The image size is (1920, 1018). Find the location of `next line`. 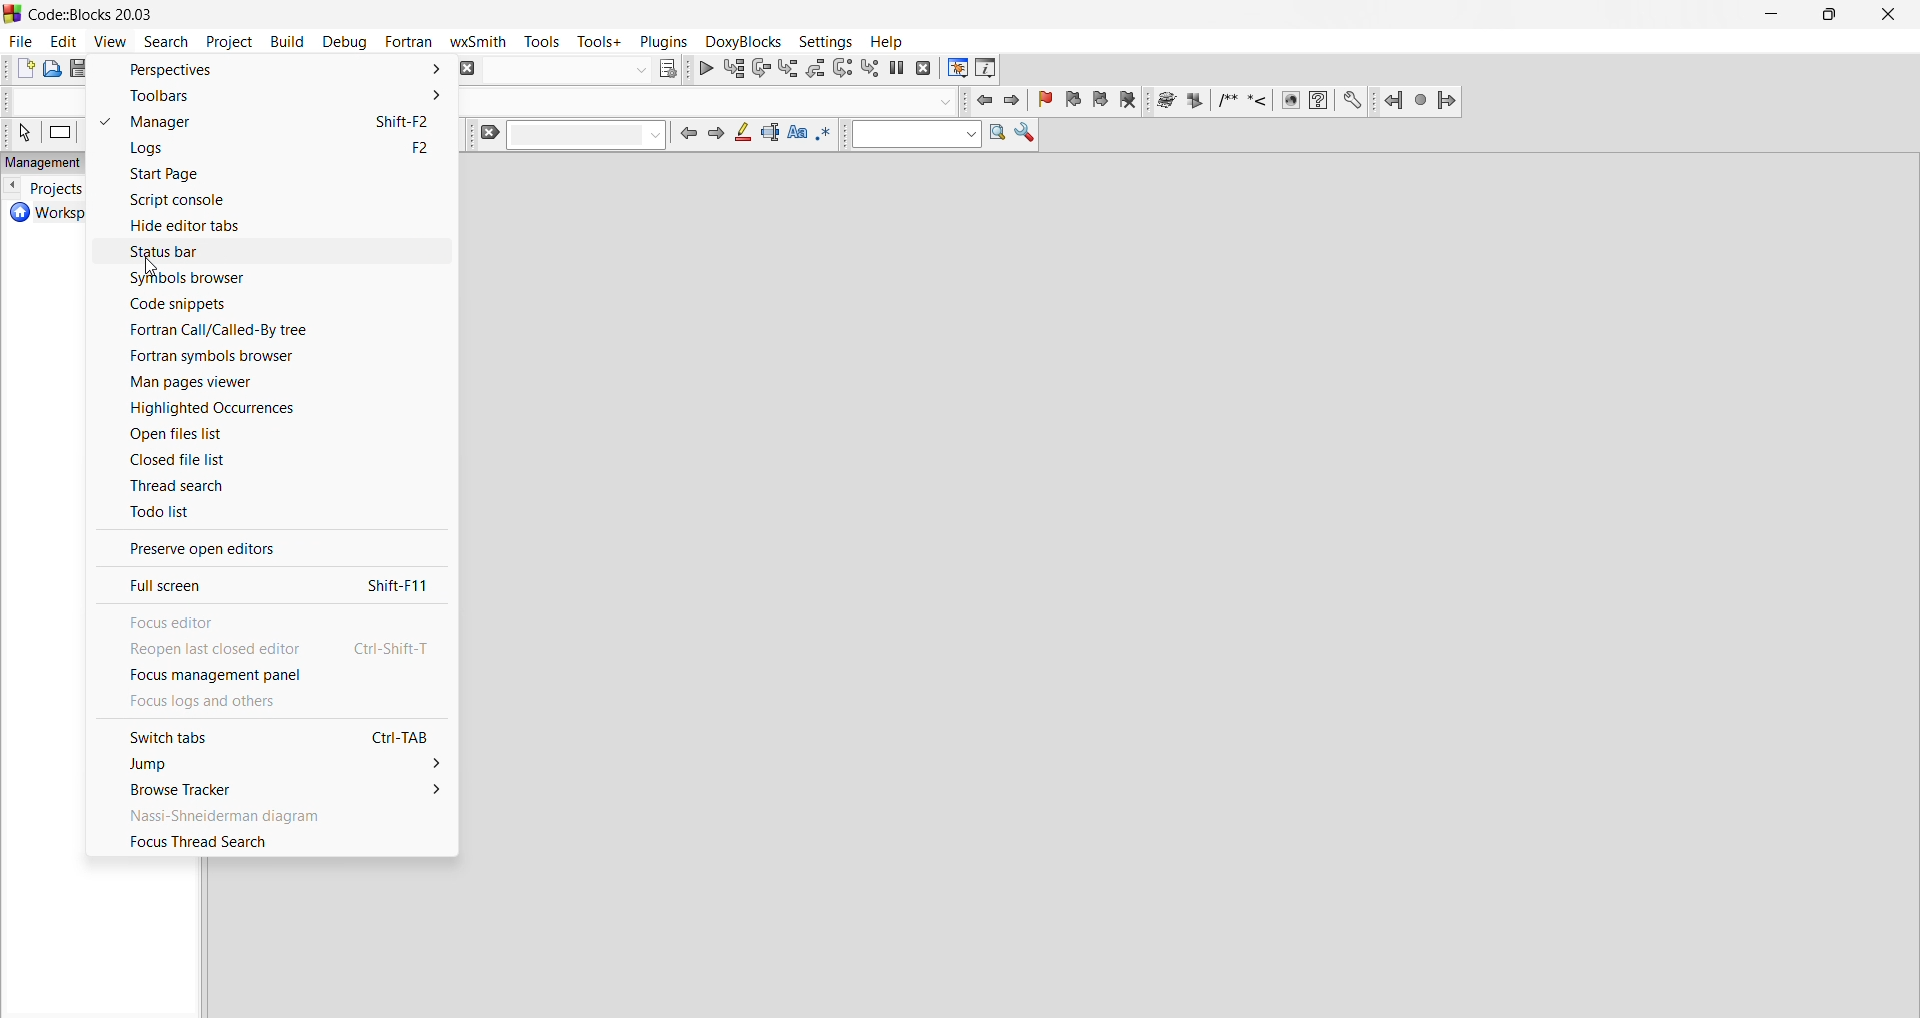

next line is located at coordinates (764, 72).